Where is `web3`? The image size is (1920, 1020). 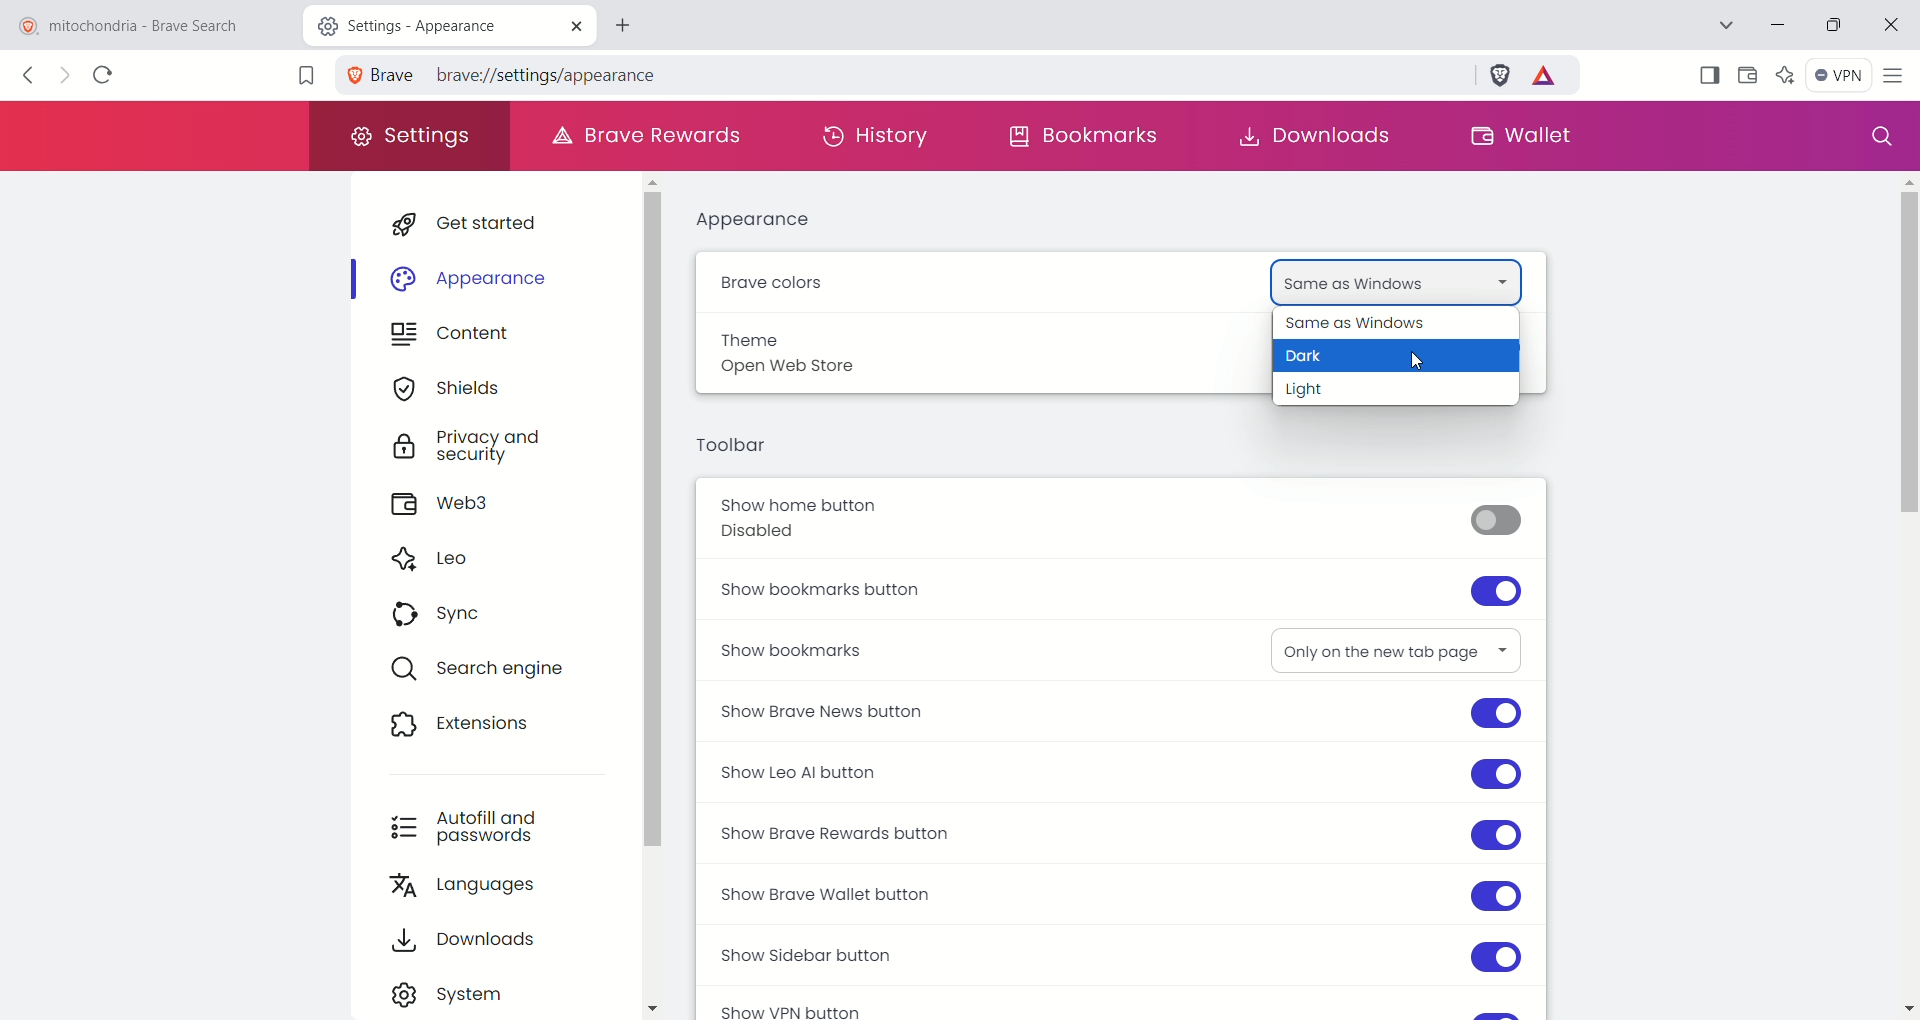 web3 is located at coordinates (461, 505).